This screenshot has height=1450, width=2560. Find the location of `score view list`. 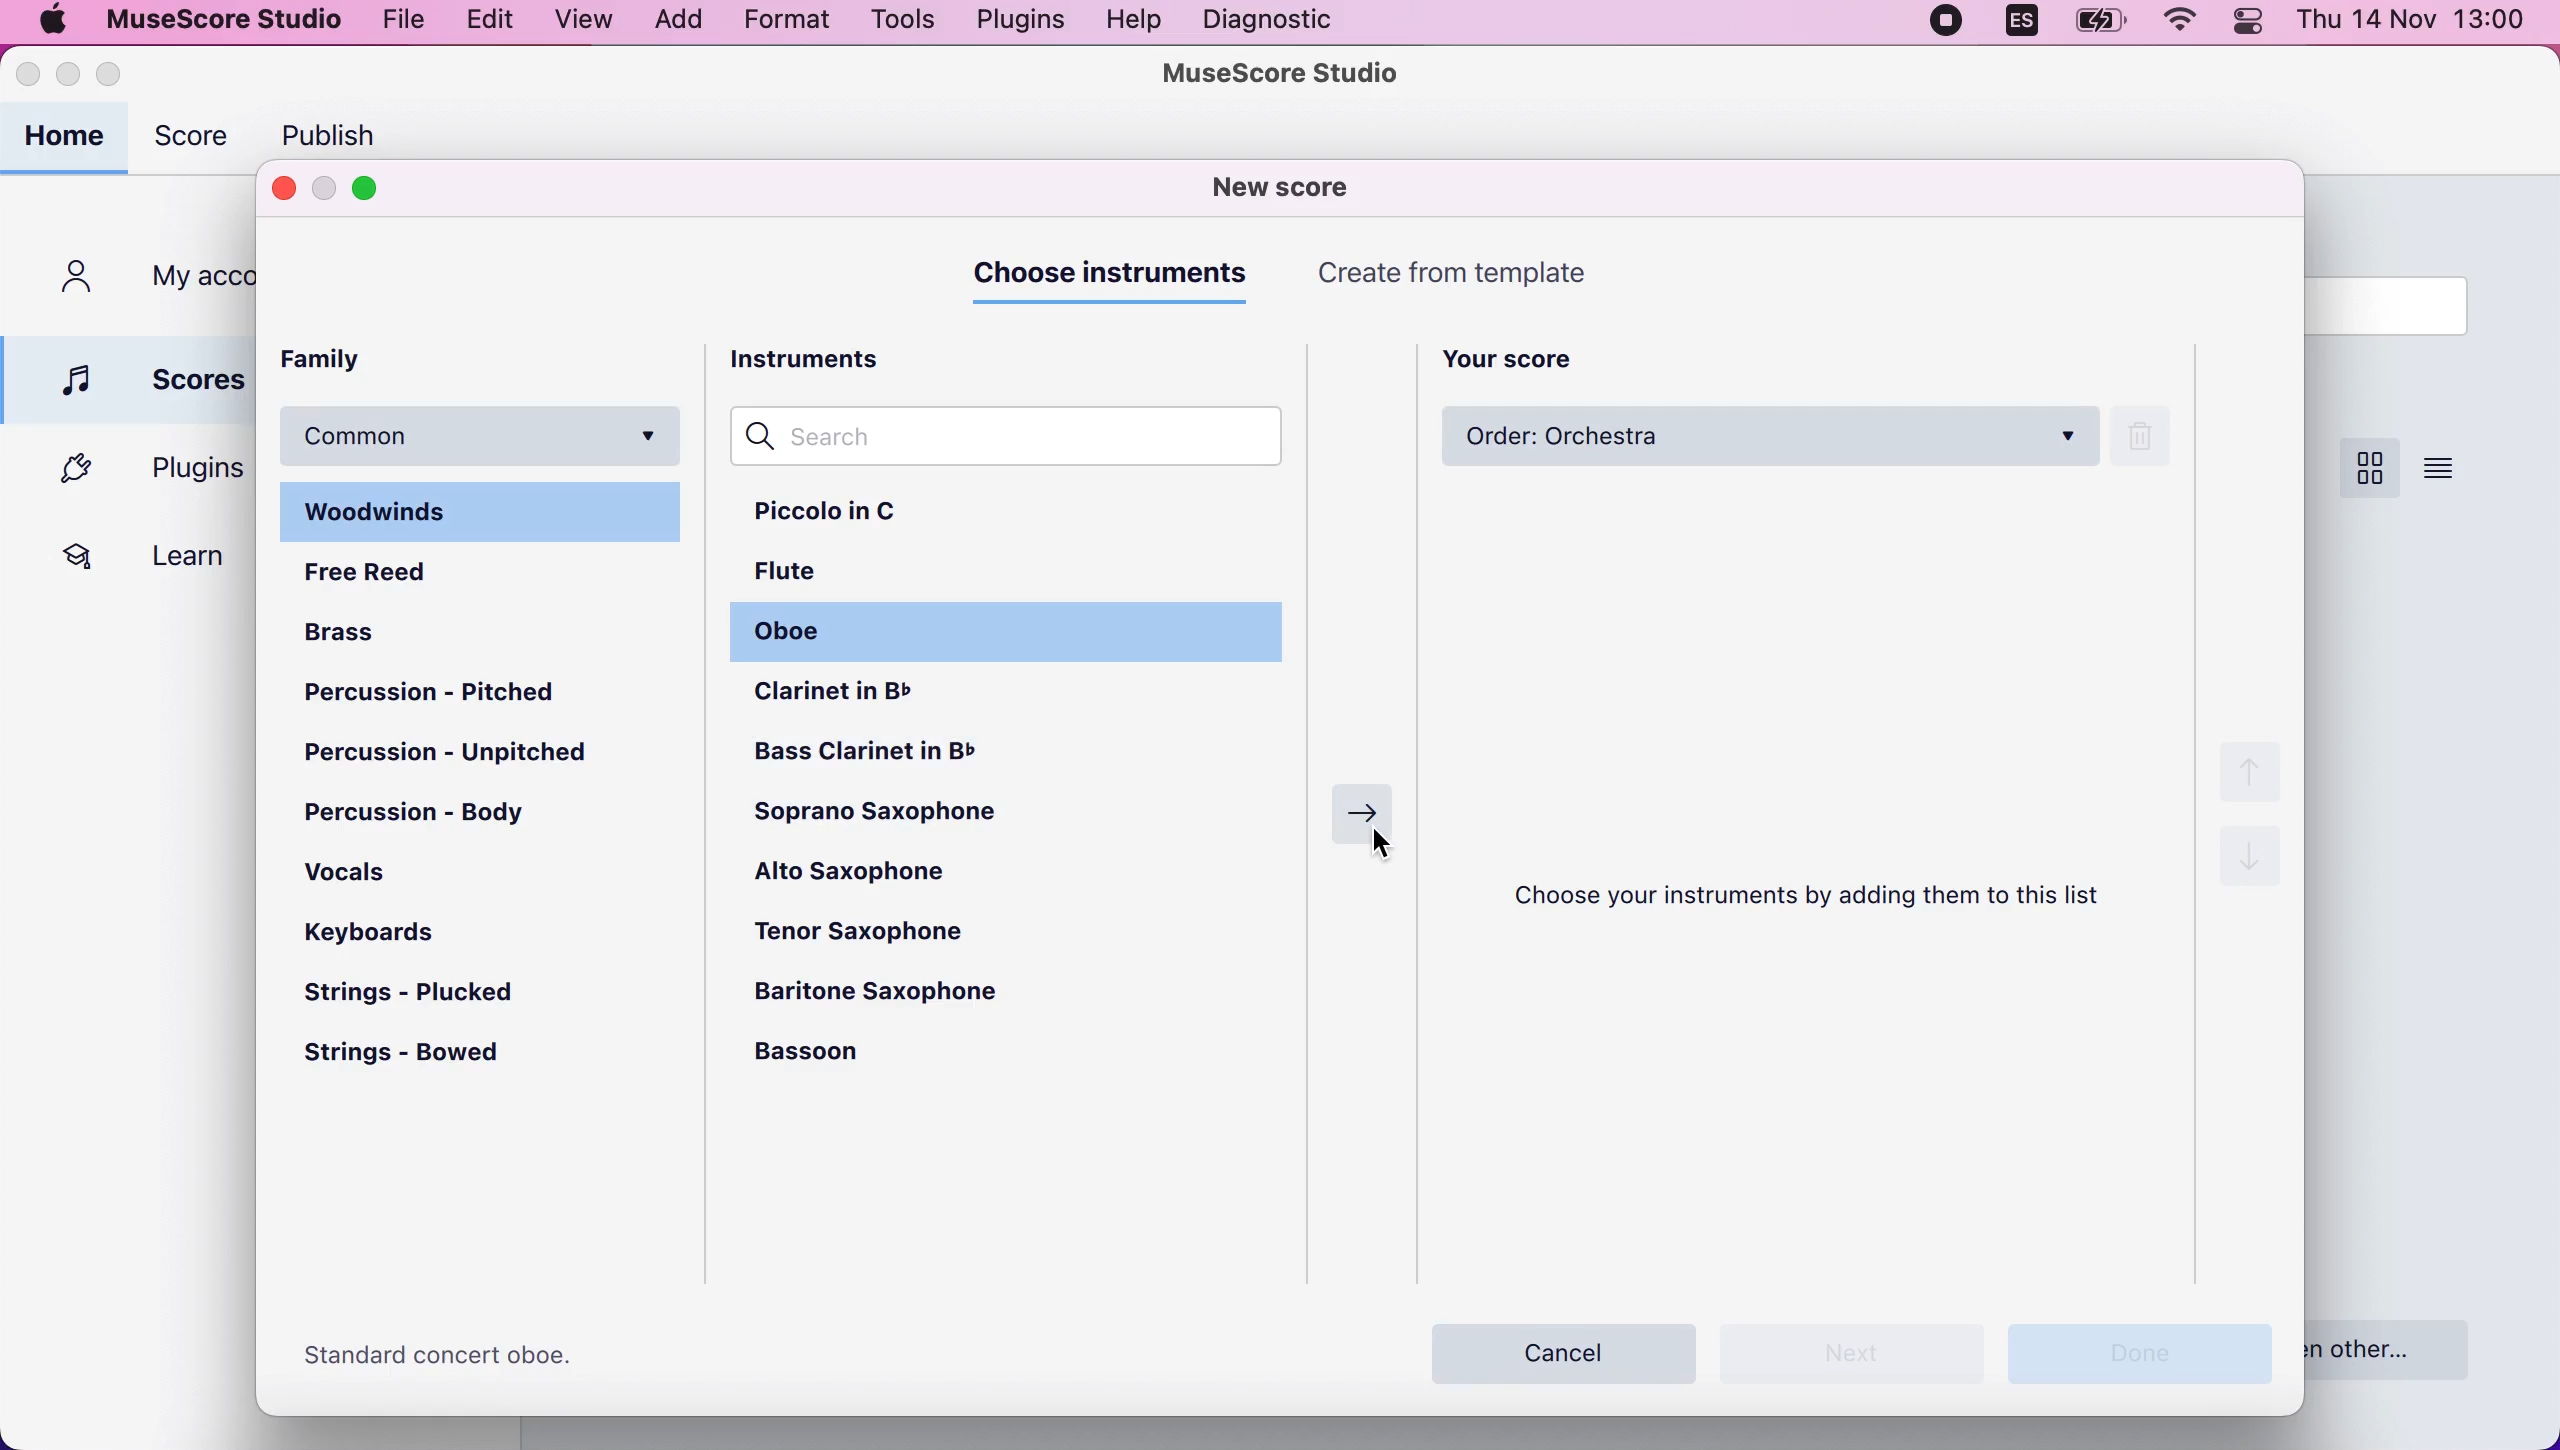

score view list is located at coordinates (2440, 466).